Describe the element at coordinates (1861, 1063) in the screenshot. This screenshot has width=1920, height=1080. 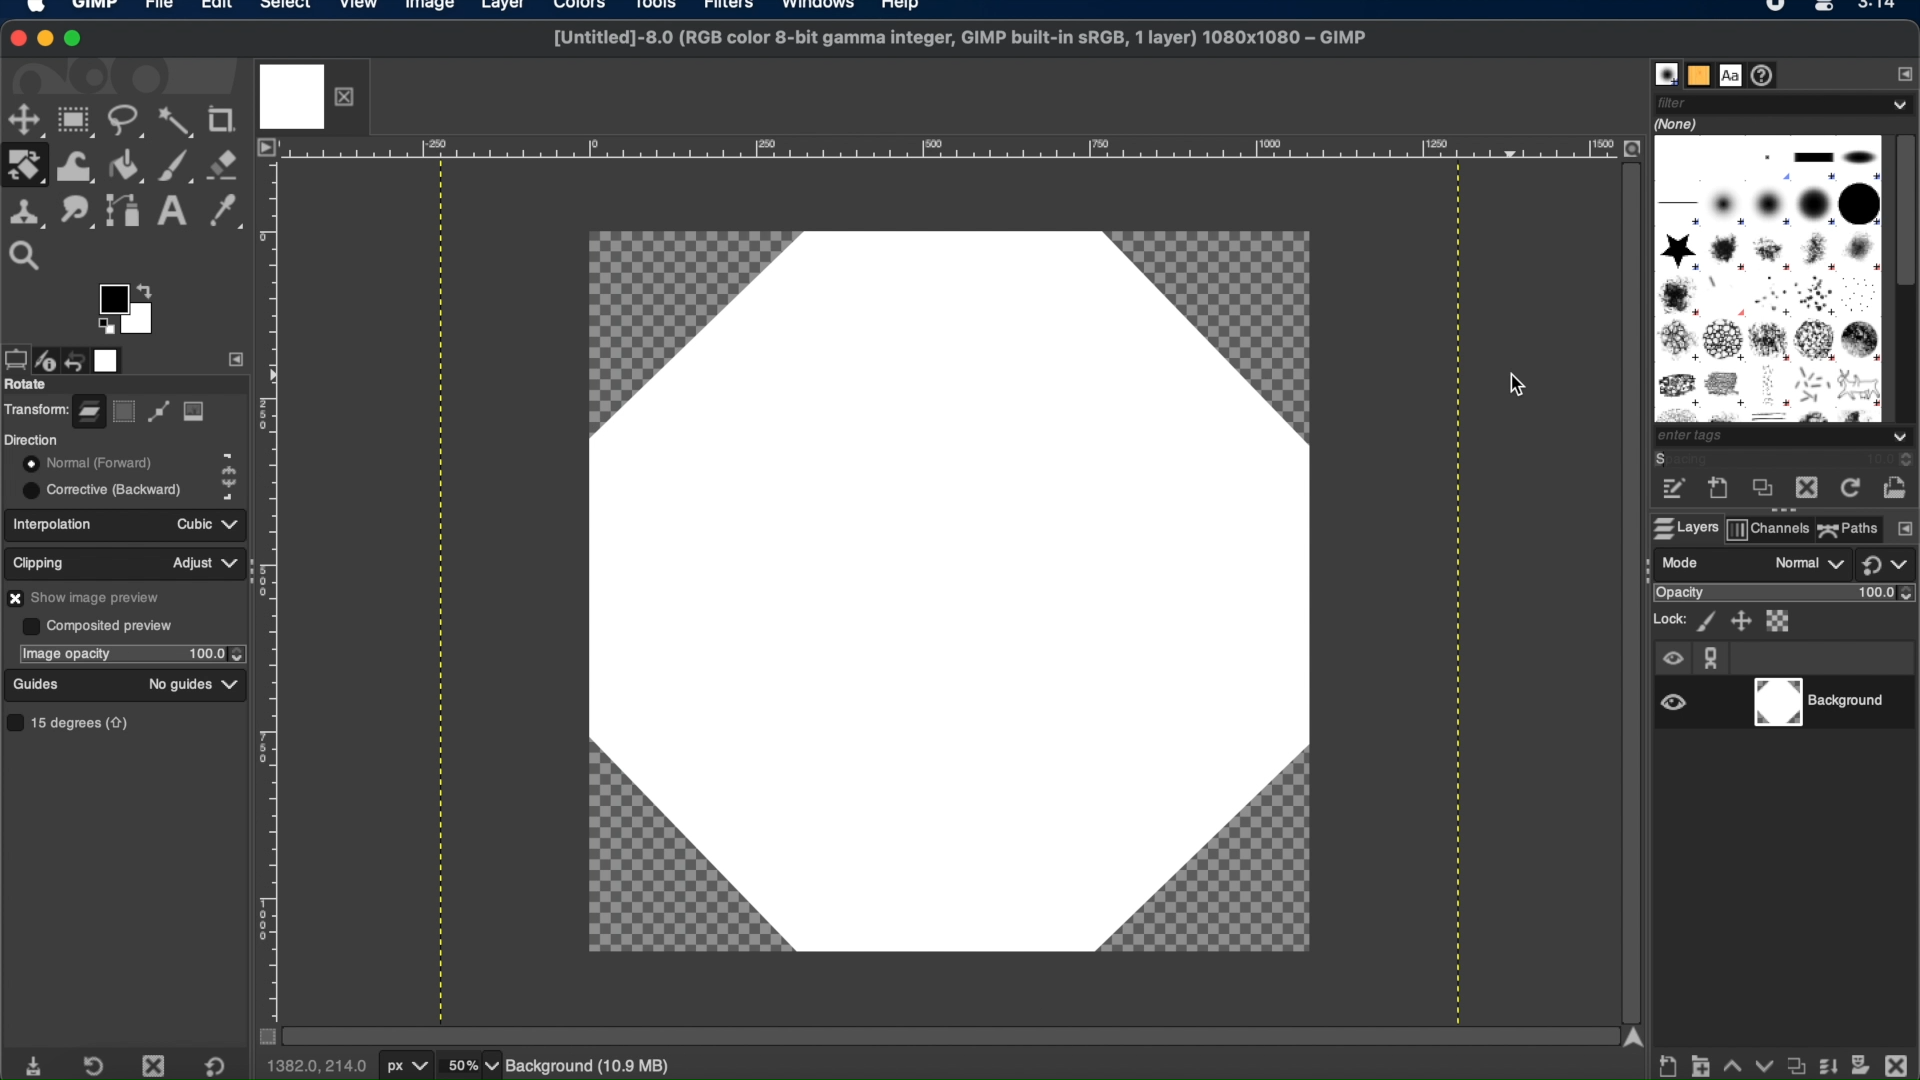
I see `add mask options` at that location.